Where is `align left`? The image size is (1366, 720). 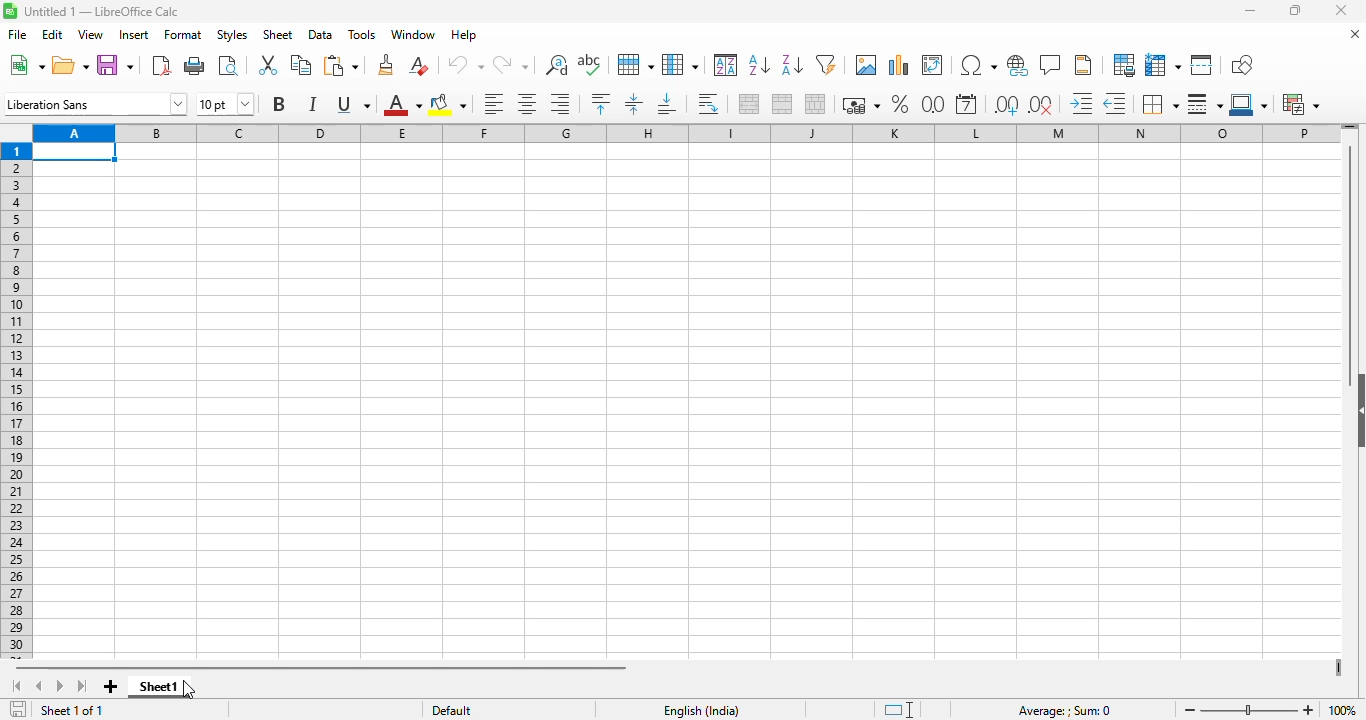
align left is located at coordinates (493, 104).